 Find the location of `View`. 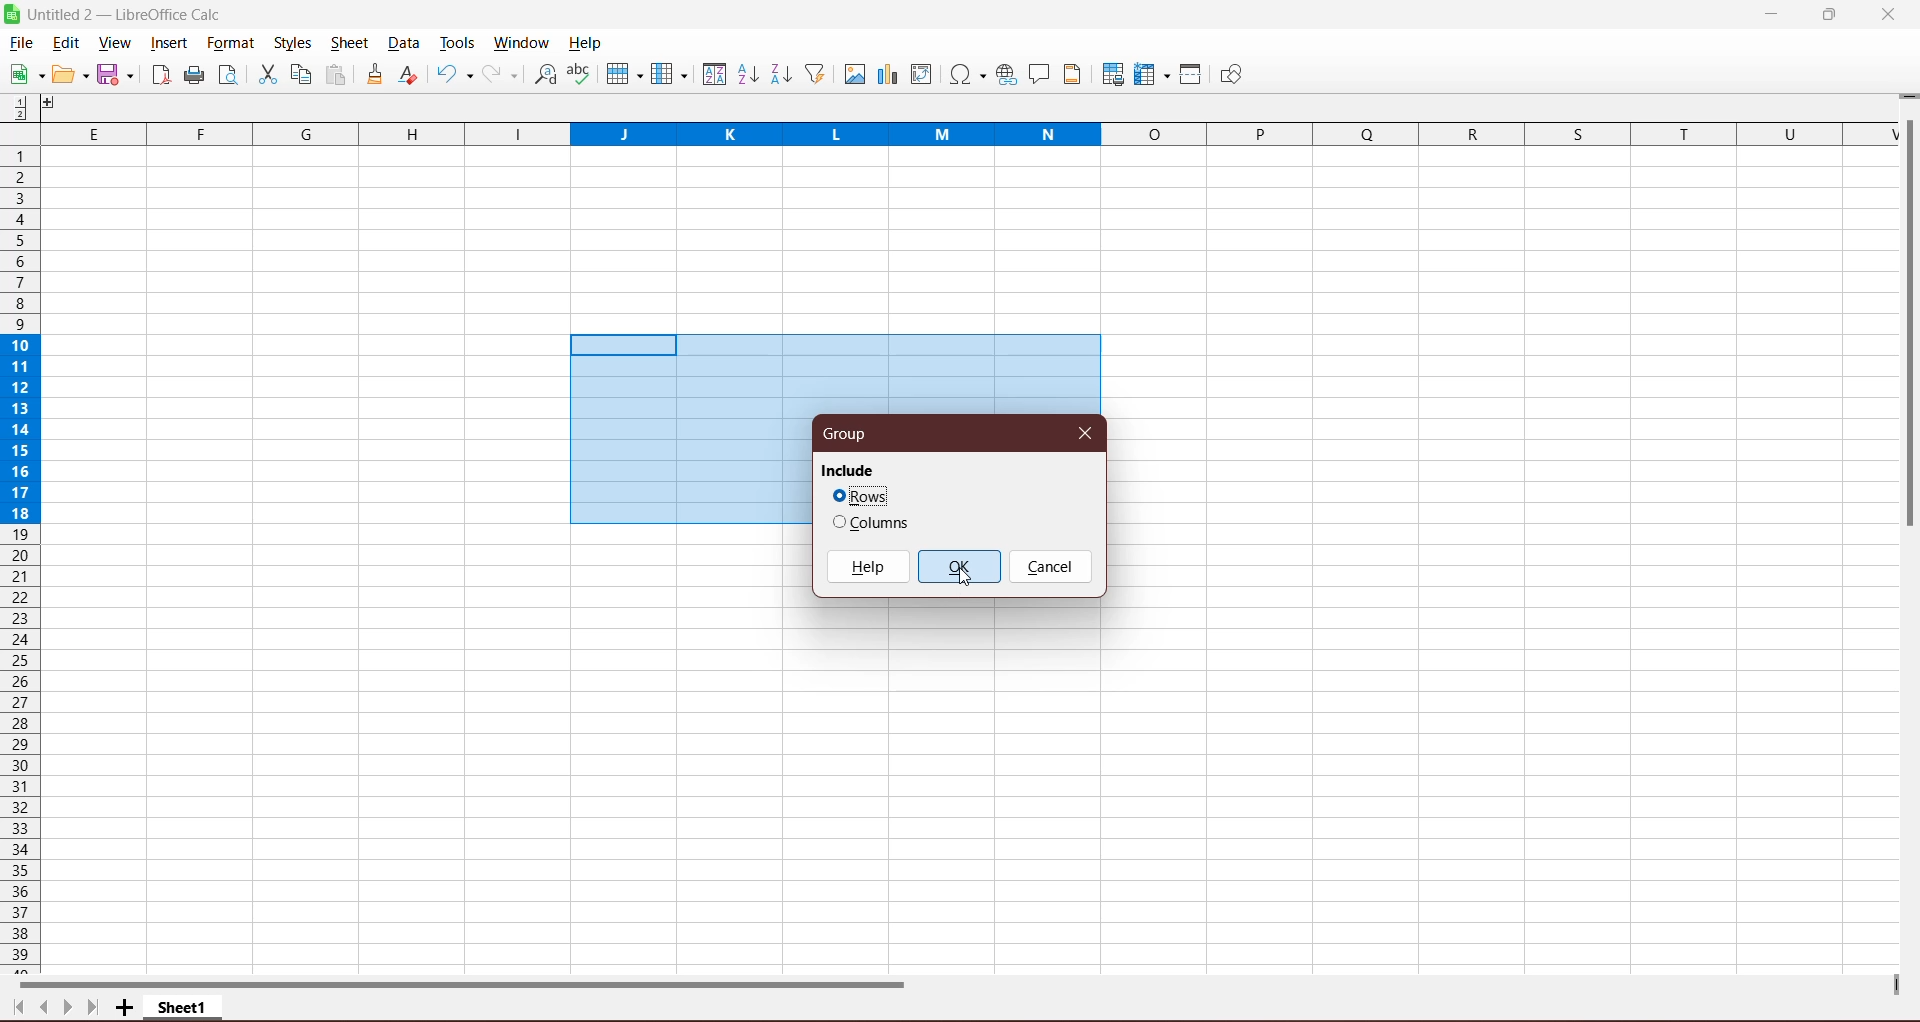

View is located at coordinates (113, 44).